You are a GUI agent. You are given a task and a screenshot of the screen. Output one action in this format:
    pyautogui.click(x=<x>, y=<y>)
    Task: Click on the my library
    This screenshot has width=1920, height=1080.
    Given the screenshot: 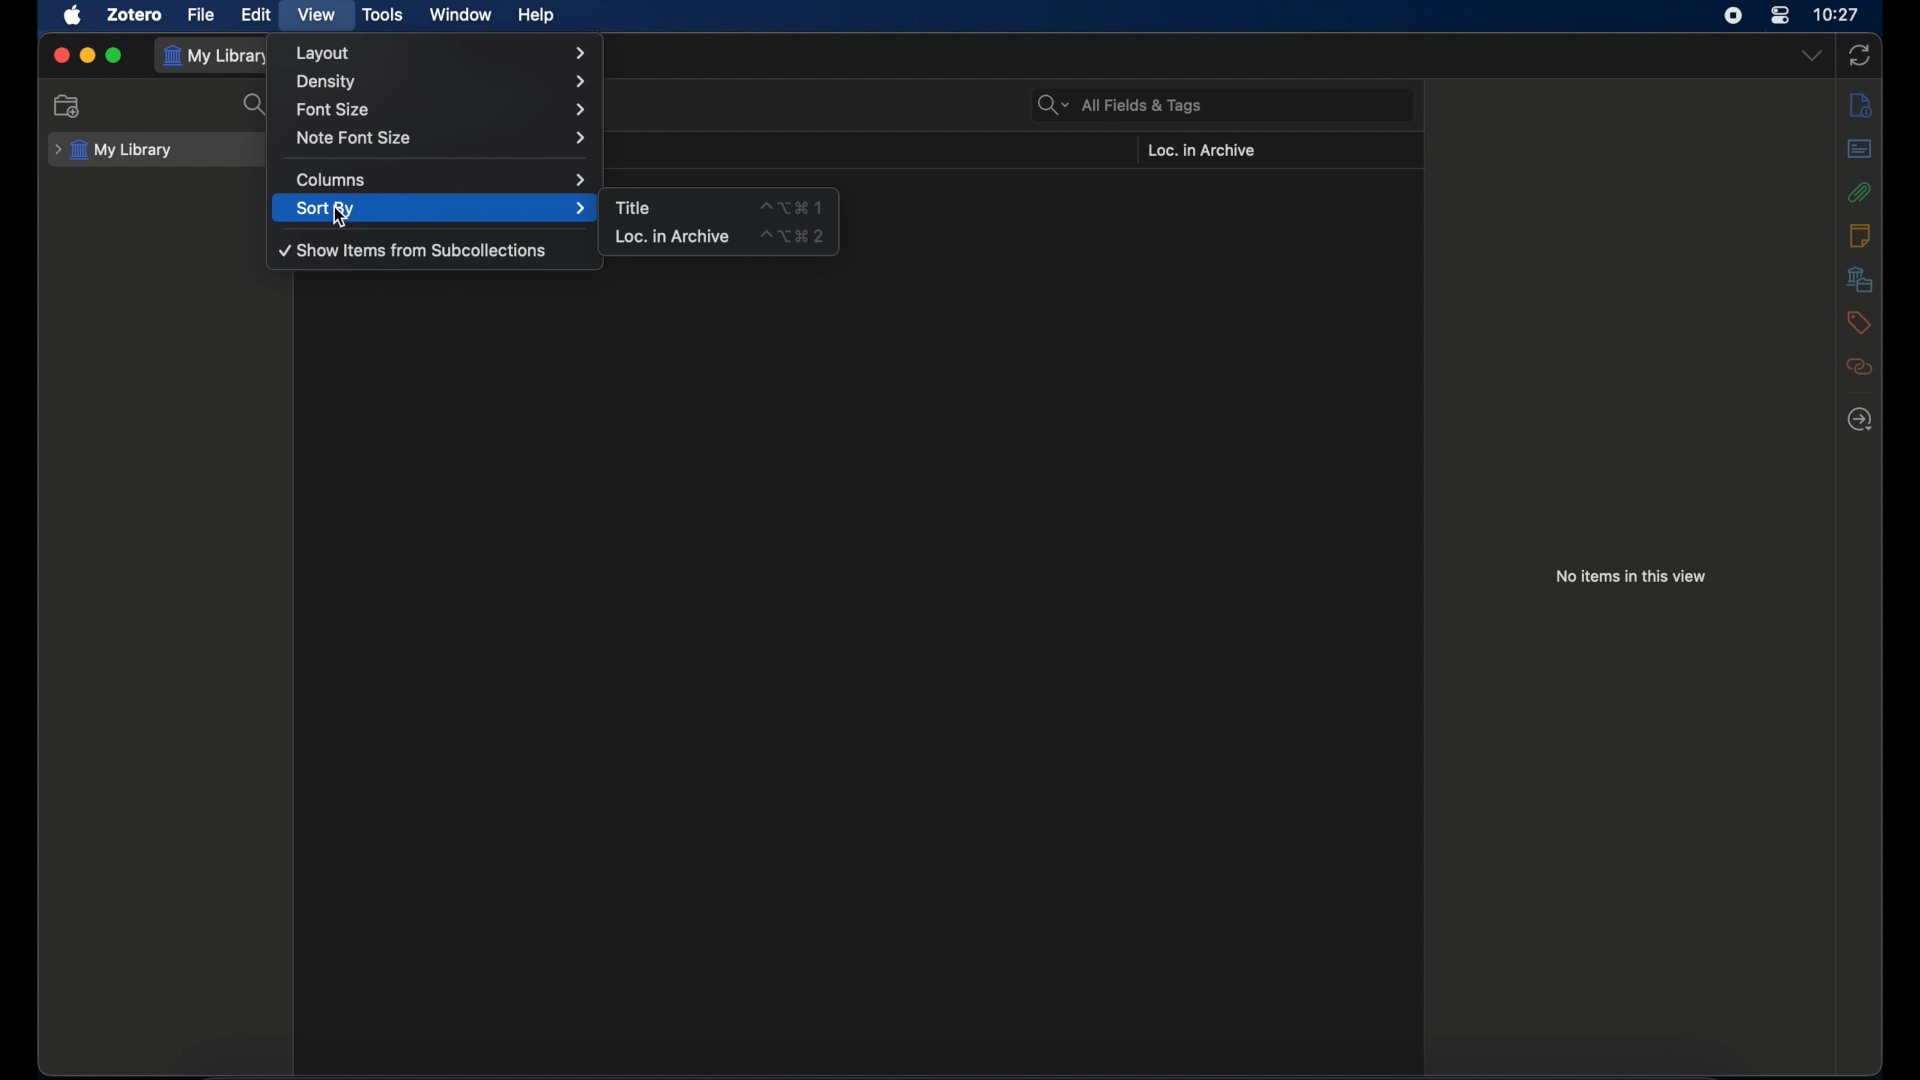 What is the action you would take?
    pyautogui.click(x=113, y=151)
    